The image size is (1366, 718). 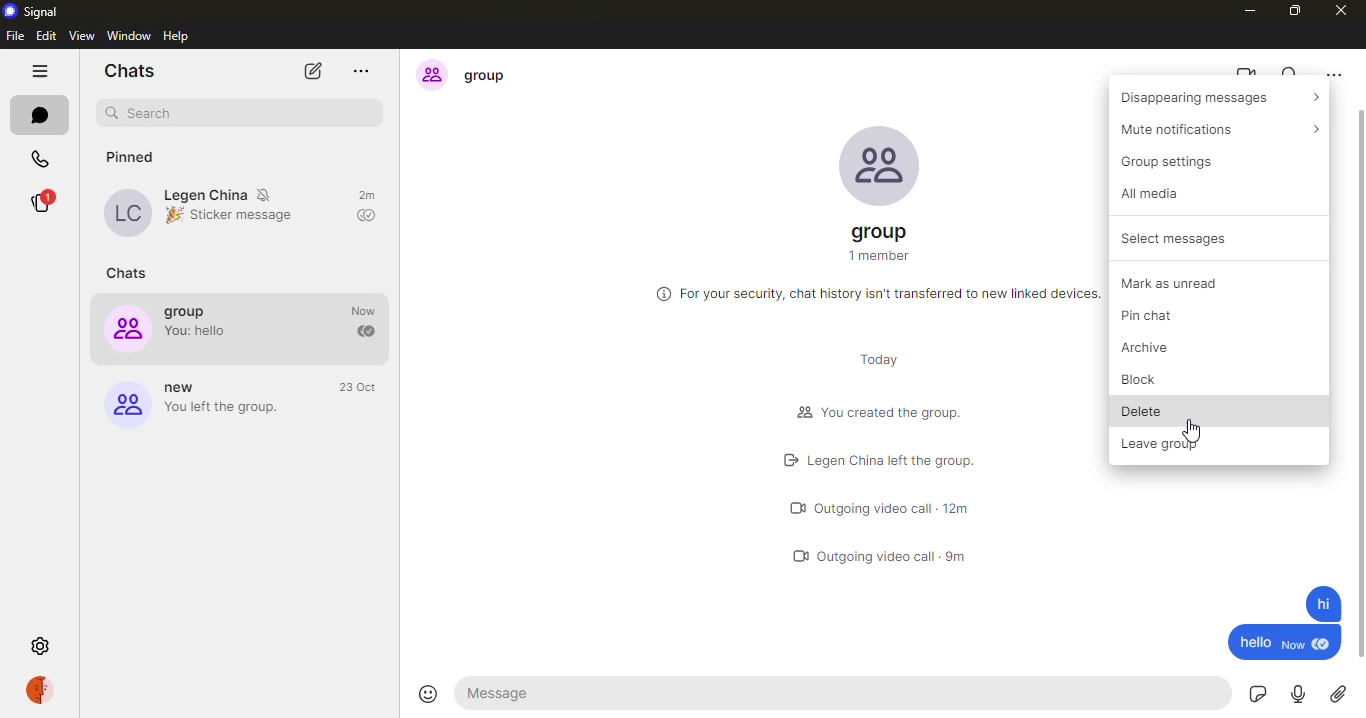 What do you see at coordinates (269, 193) in the screenshot?
I see `mute notifications` at bounding box center [269, 193].